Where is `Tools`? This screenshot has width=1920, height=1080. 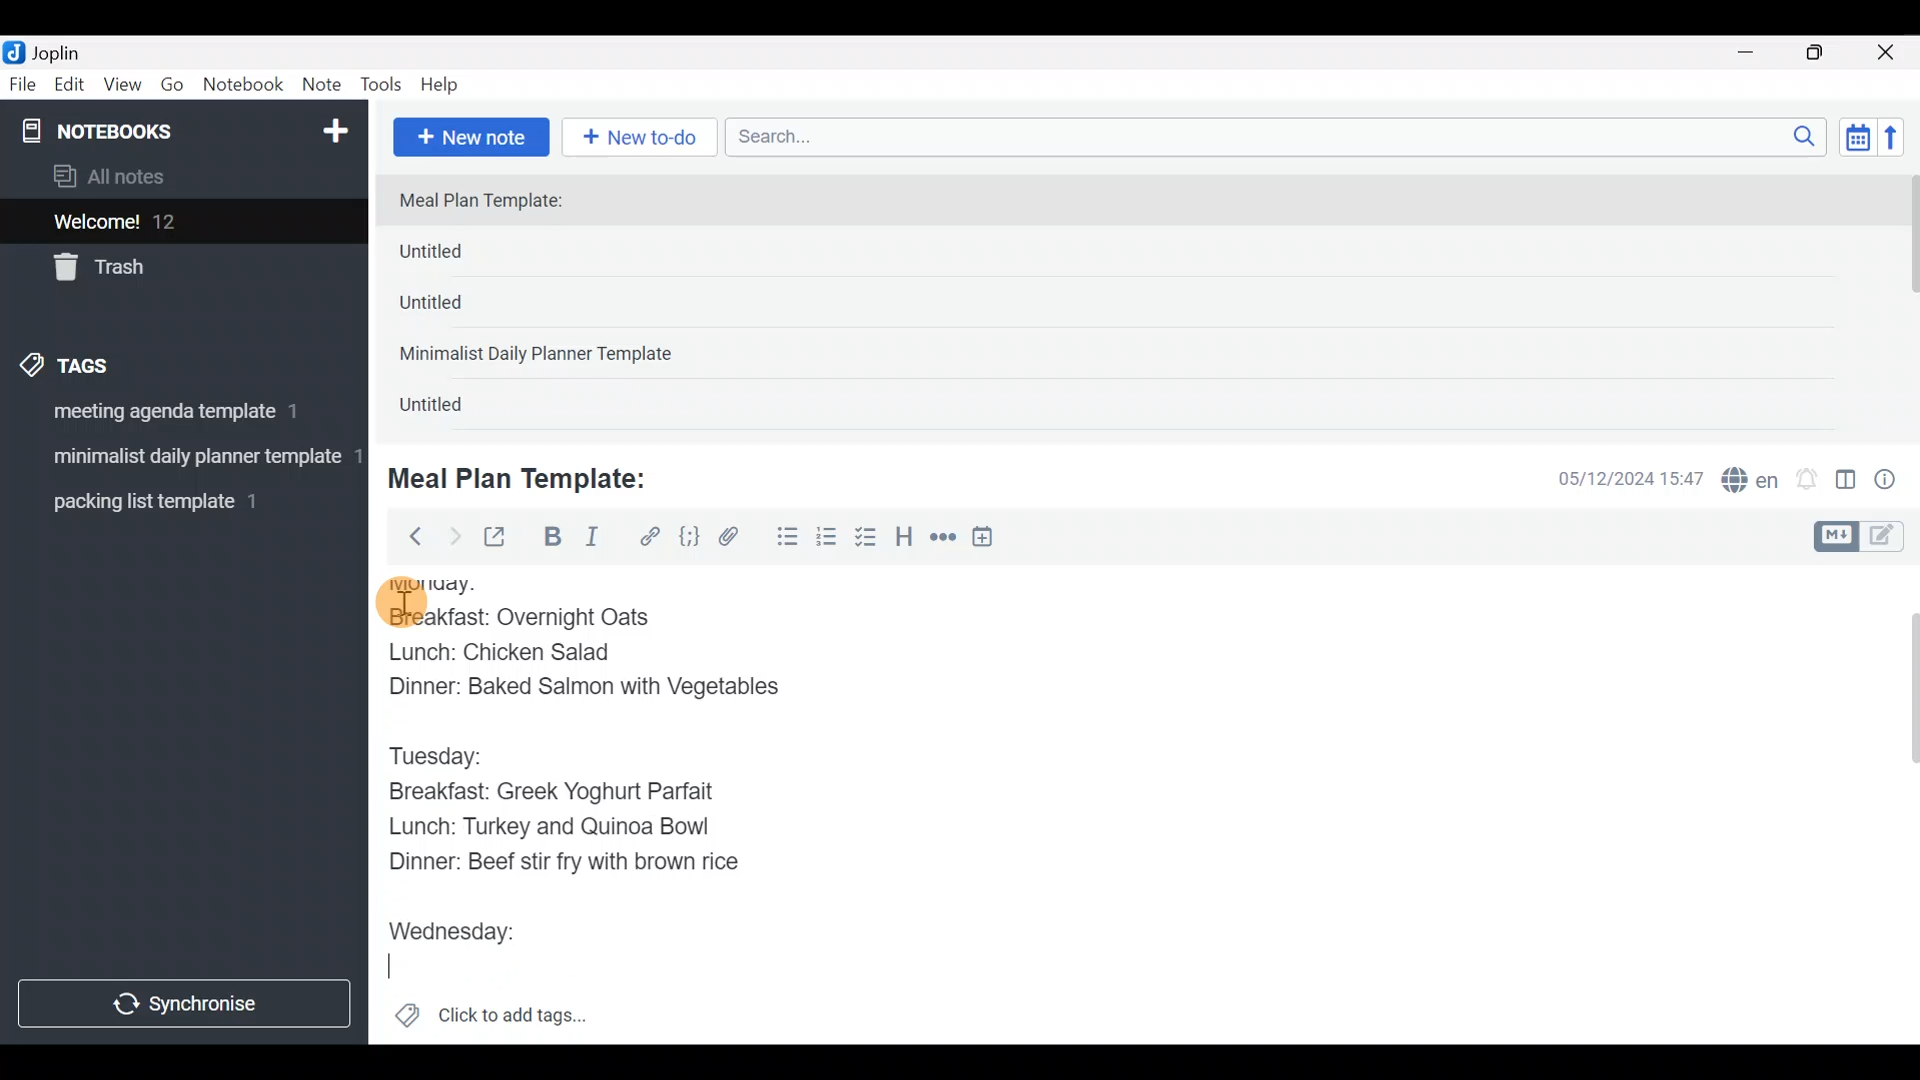
Tools is located at coordinates (382, 86).